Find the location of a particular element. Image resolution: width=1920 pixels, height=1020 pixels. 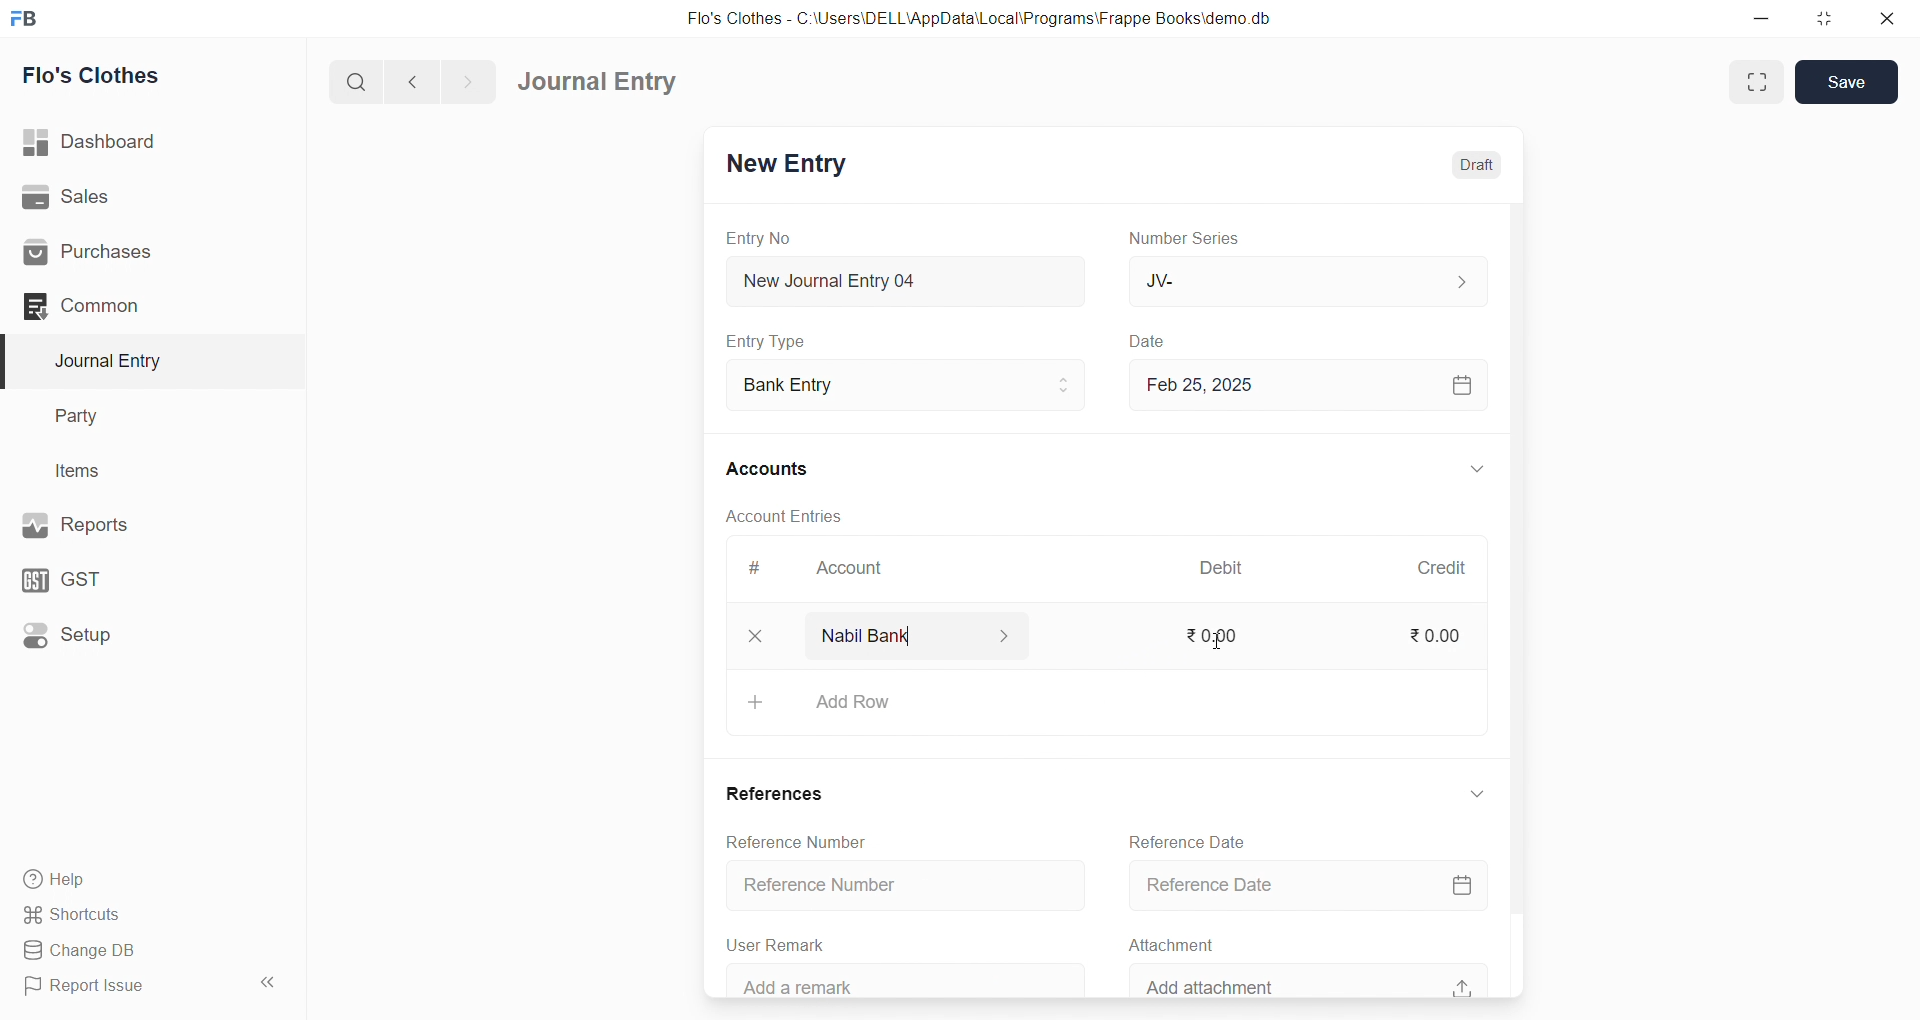

₹ 0.00 is located at coordinates (1432, 639).